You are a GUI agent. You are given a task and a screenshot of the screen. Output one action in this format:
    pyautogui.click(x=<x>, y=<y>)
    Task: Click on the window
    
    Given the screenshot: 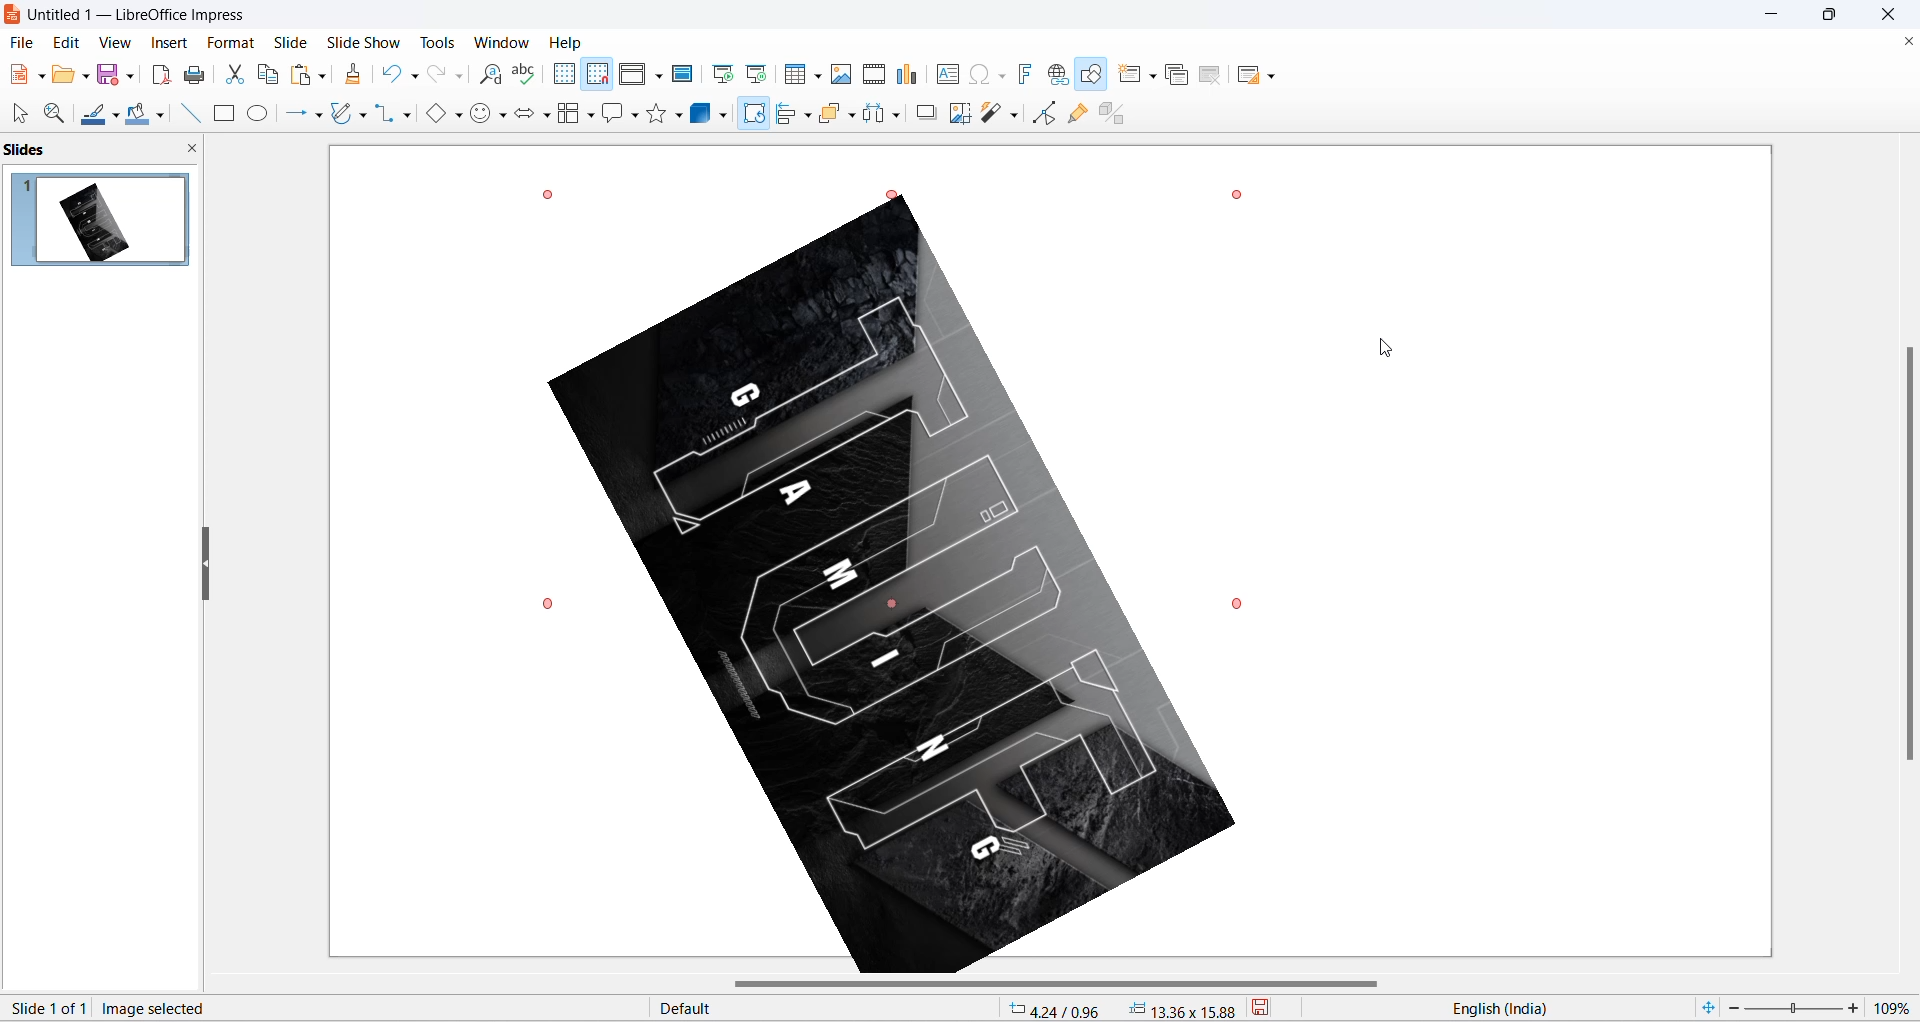 What is the action you would take?
    pyautogui.click(x=505, y=42)
    